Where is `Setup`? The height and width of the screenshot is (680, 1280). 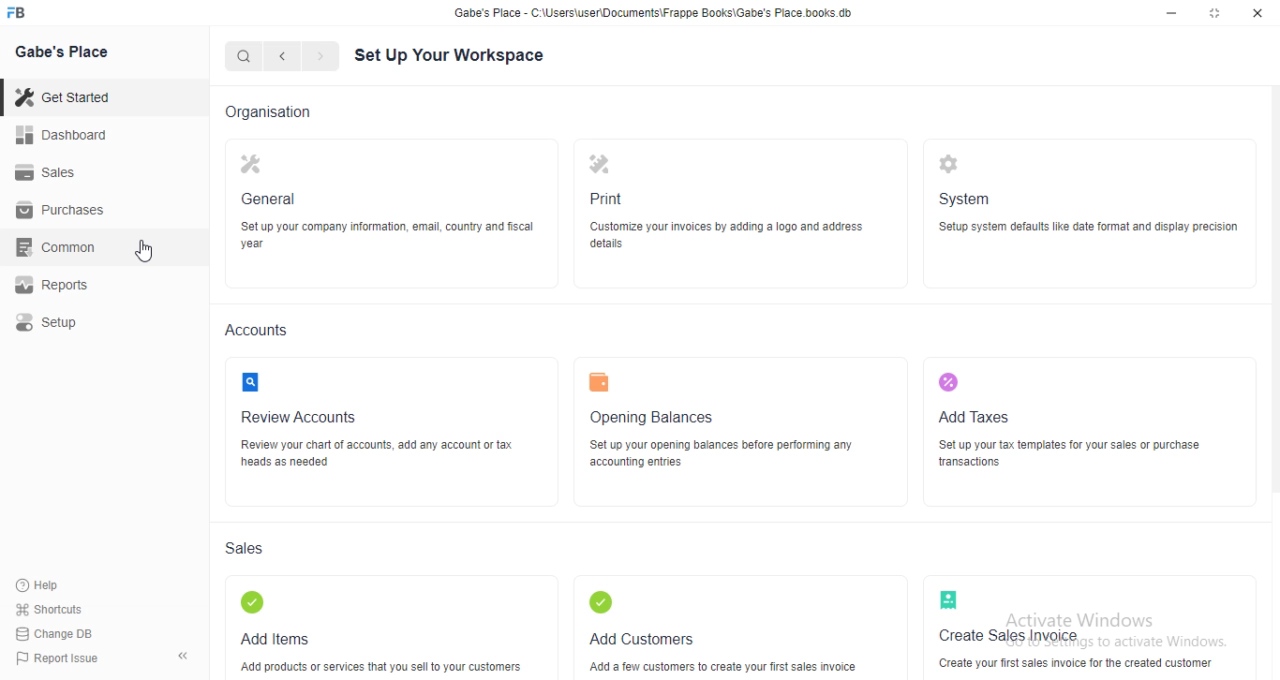 Setup is located at coordinates (50, 318).